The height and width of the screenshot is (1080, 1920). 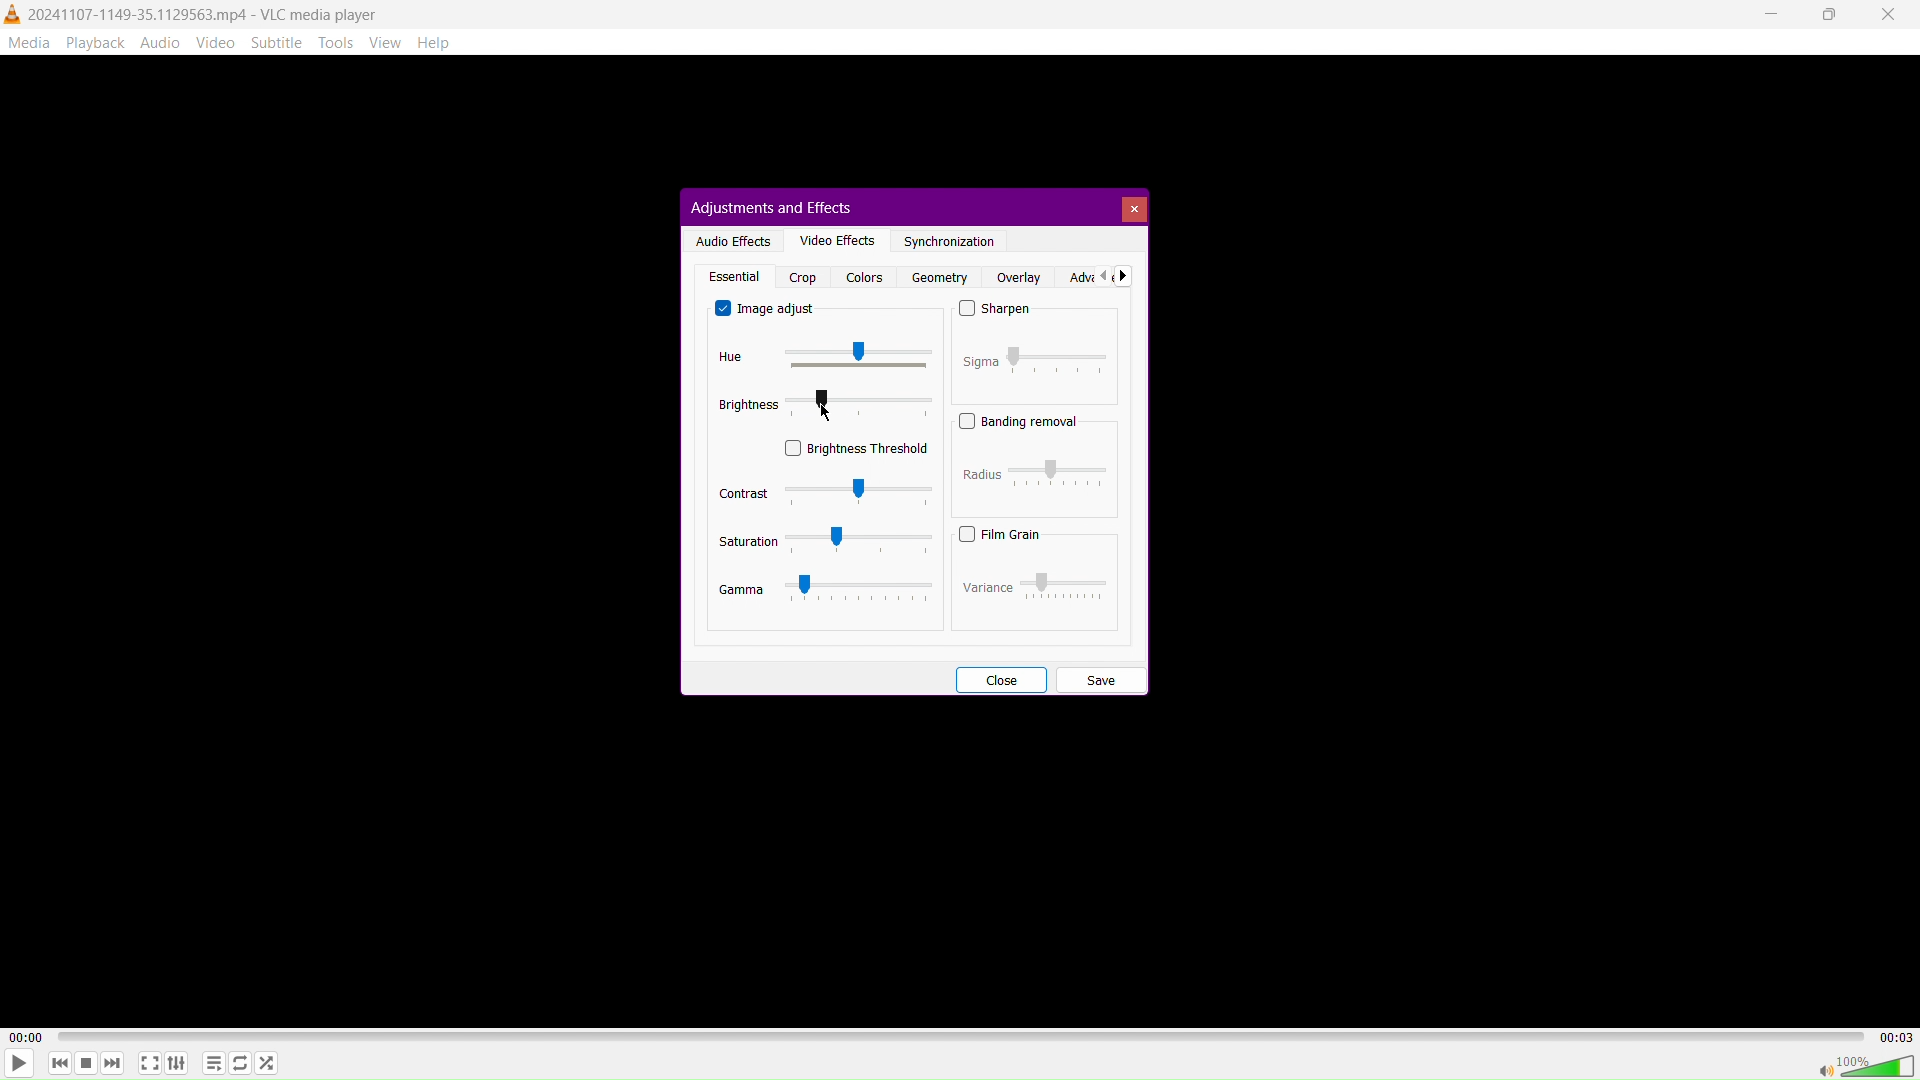 I want to click on Audio Effects, so click(x=730, y=239).